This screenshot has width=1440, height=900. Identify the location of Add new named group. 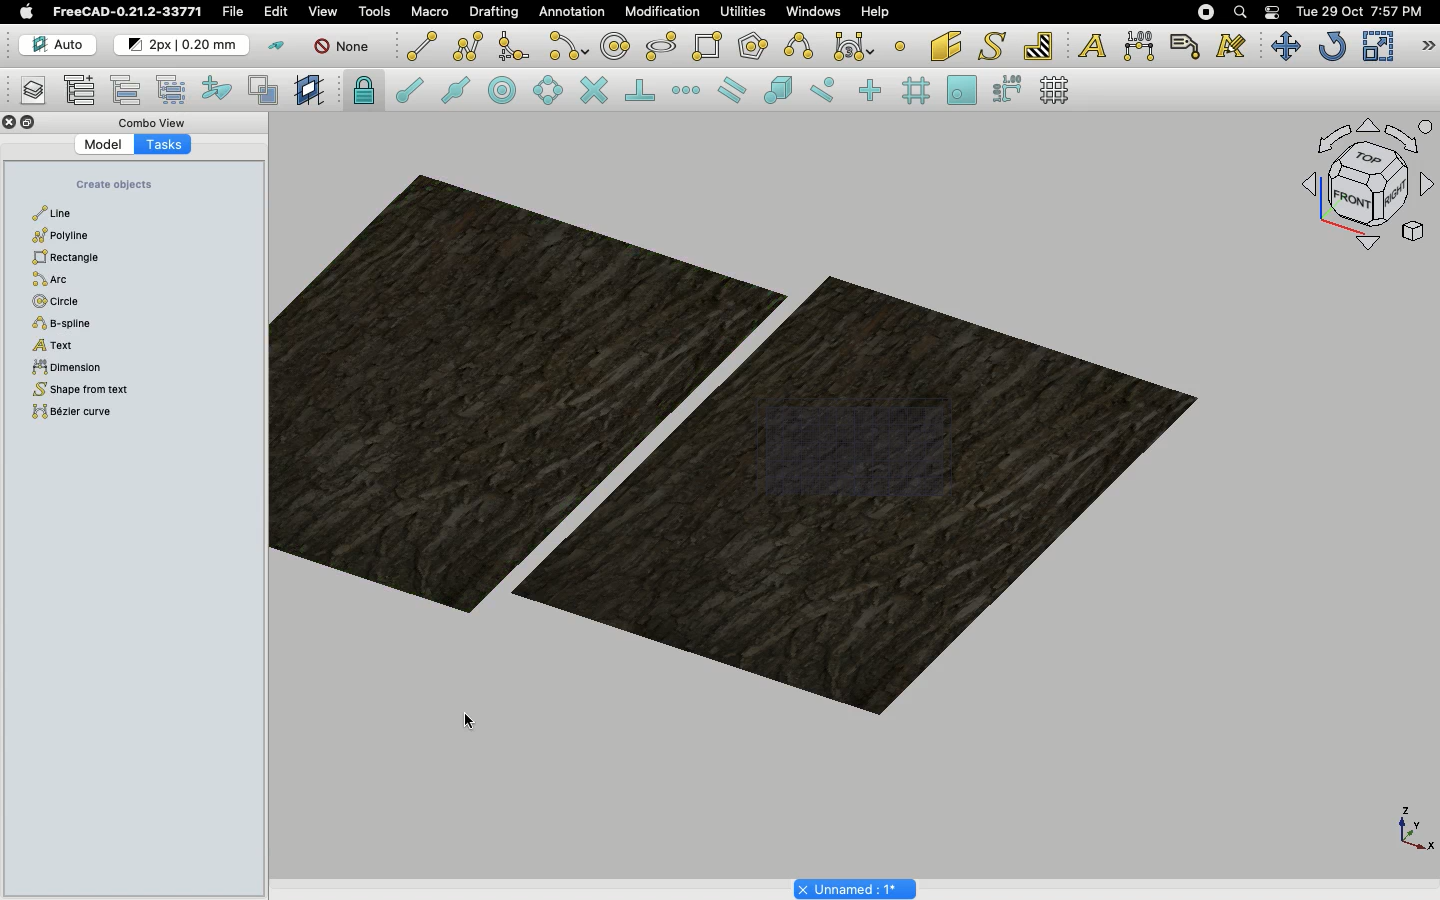
(84, 92).